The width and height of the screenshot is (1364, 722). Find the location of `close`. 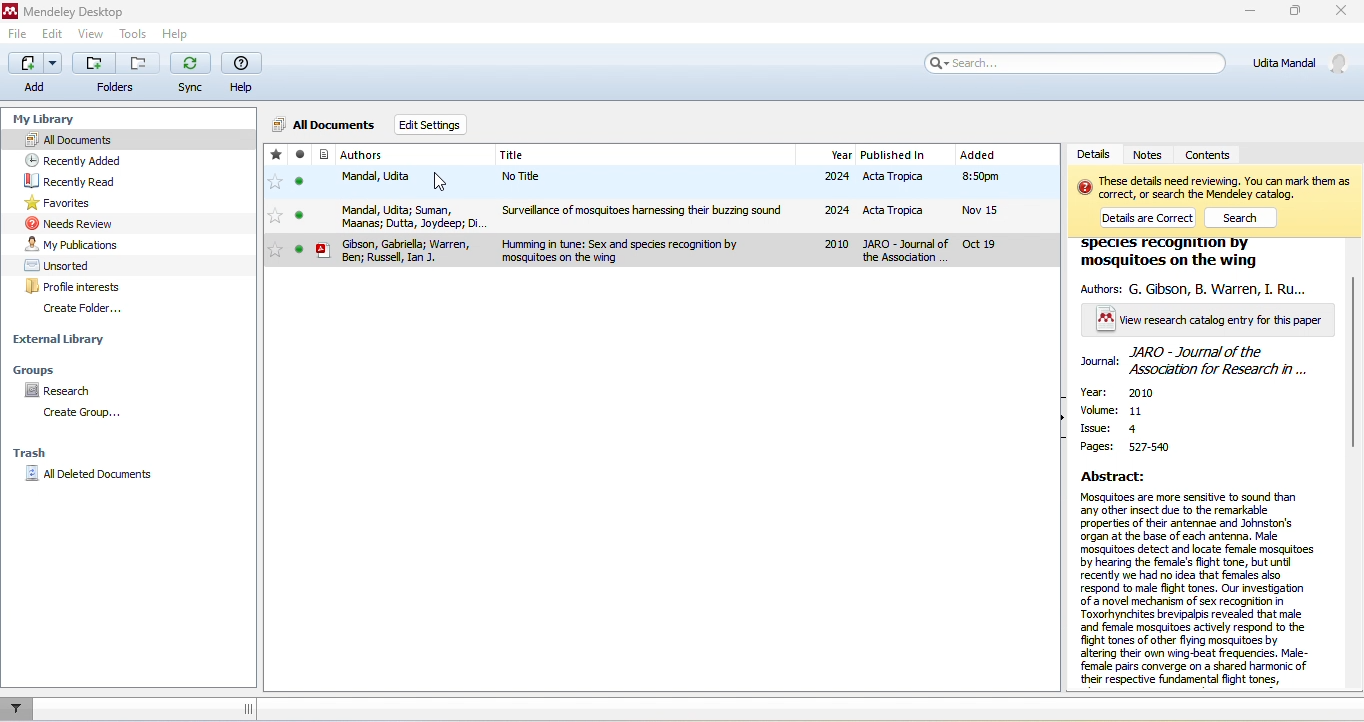

close is located at coordinates (1340, 12).